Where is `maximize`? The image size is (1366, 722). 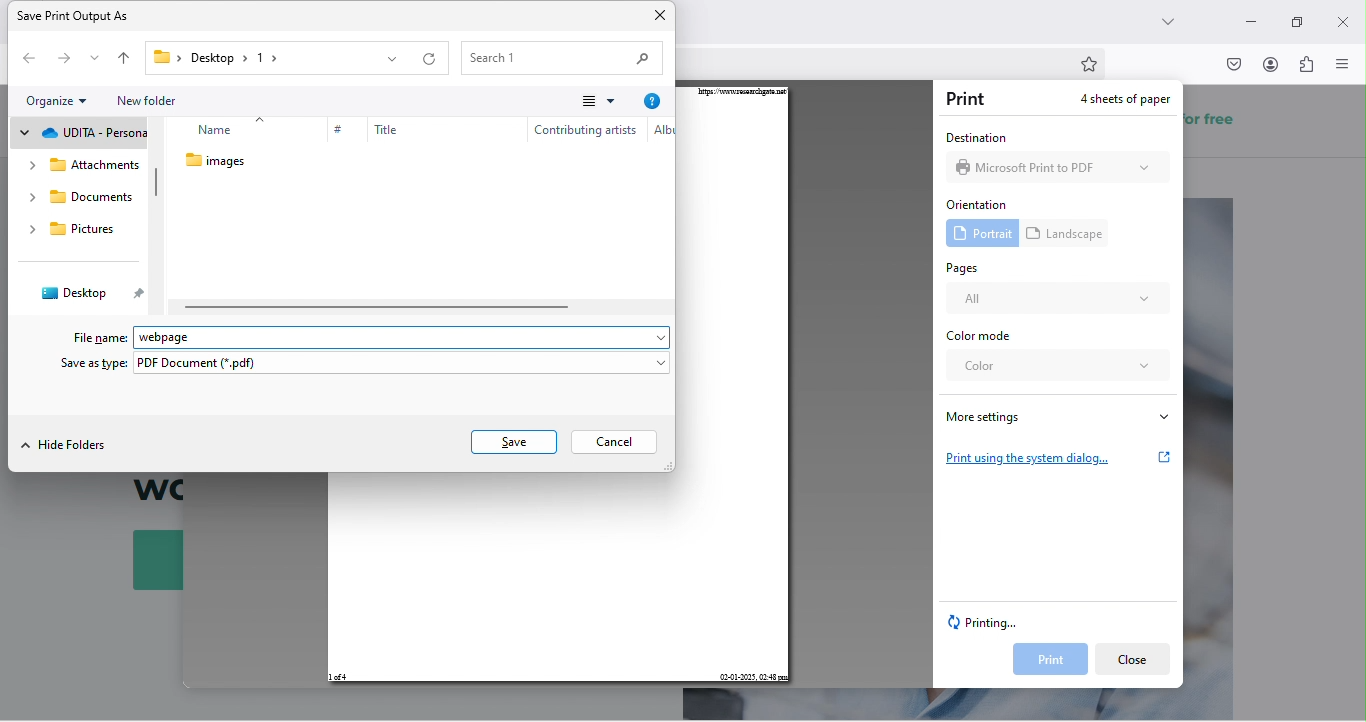
maximize is located at coordinates (1295, 21).